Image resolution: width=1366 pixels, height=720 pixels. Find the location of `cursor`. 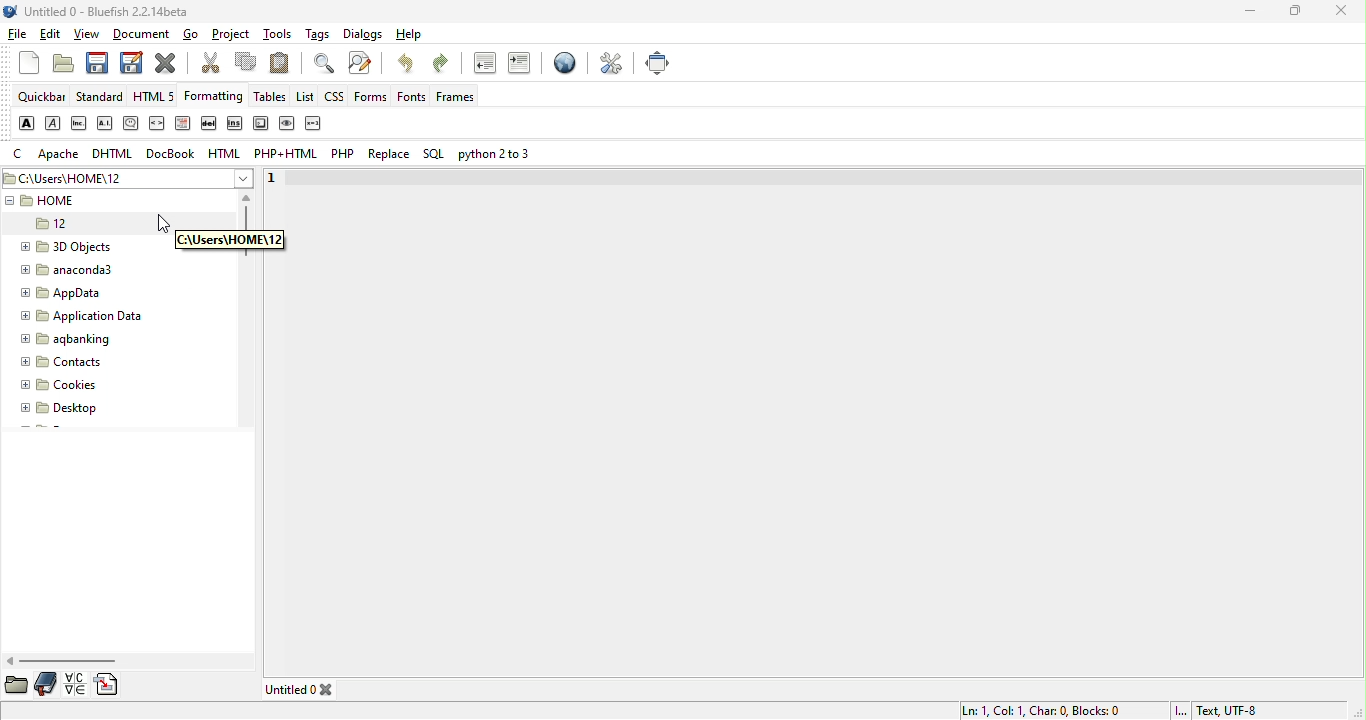

cursor is located at coordinates (173, 222).